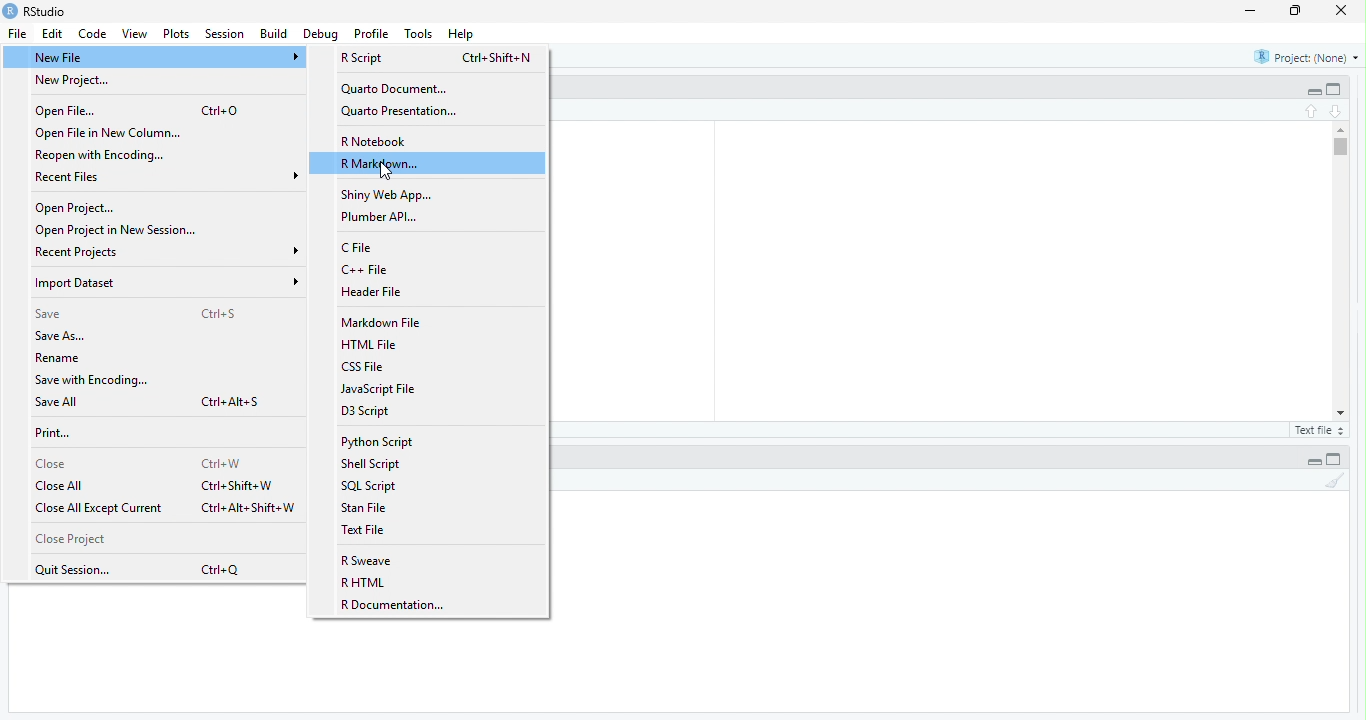 The height and width of the screenshot is (720, 1366). I want to click on down, so click(1337, 112).